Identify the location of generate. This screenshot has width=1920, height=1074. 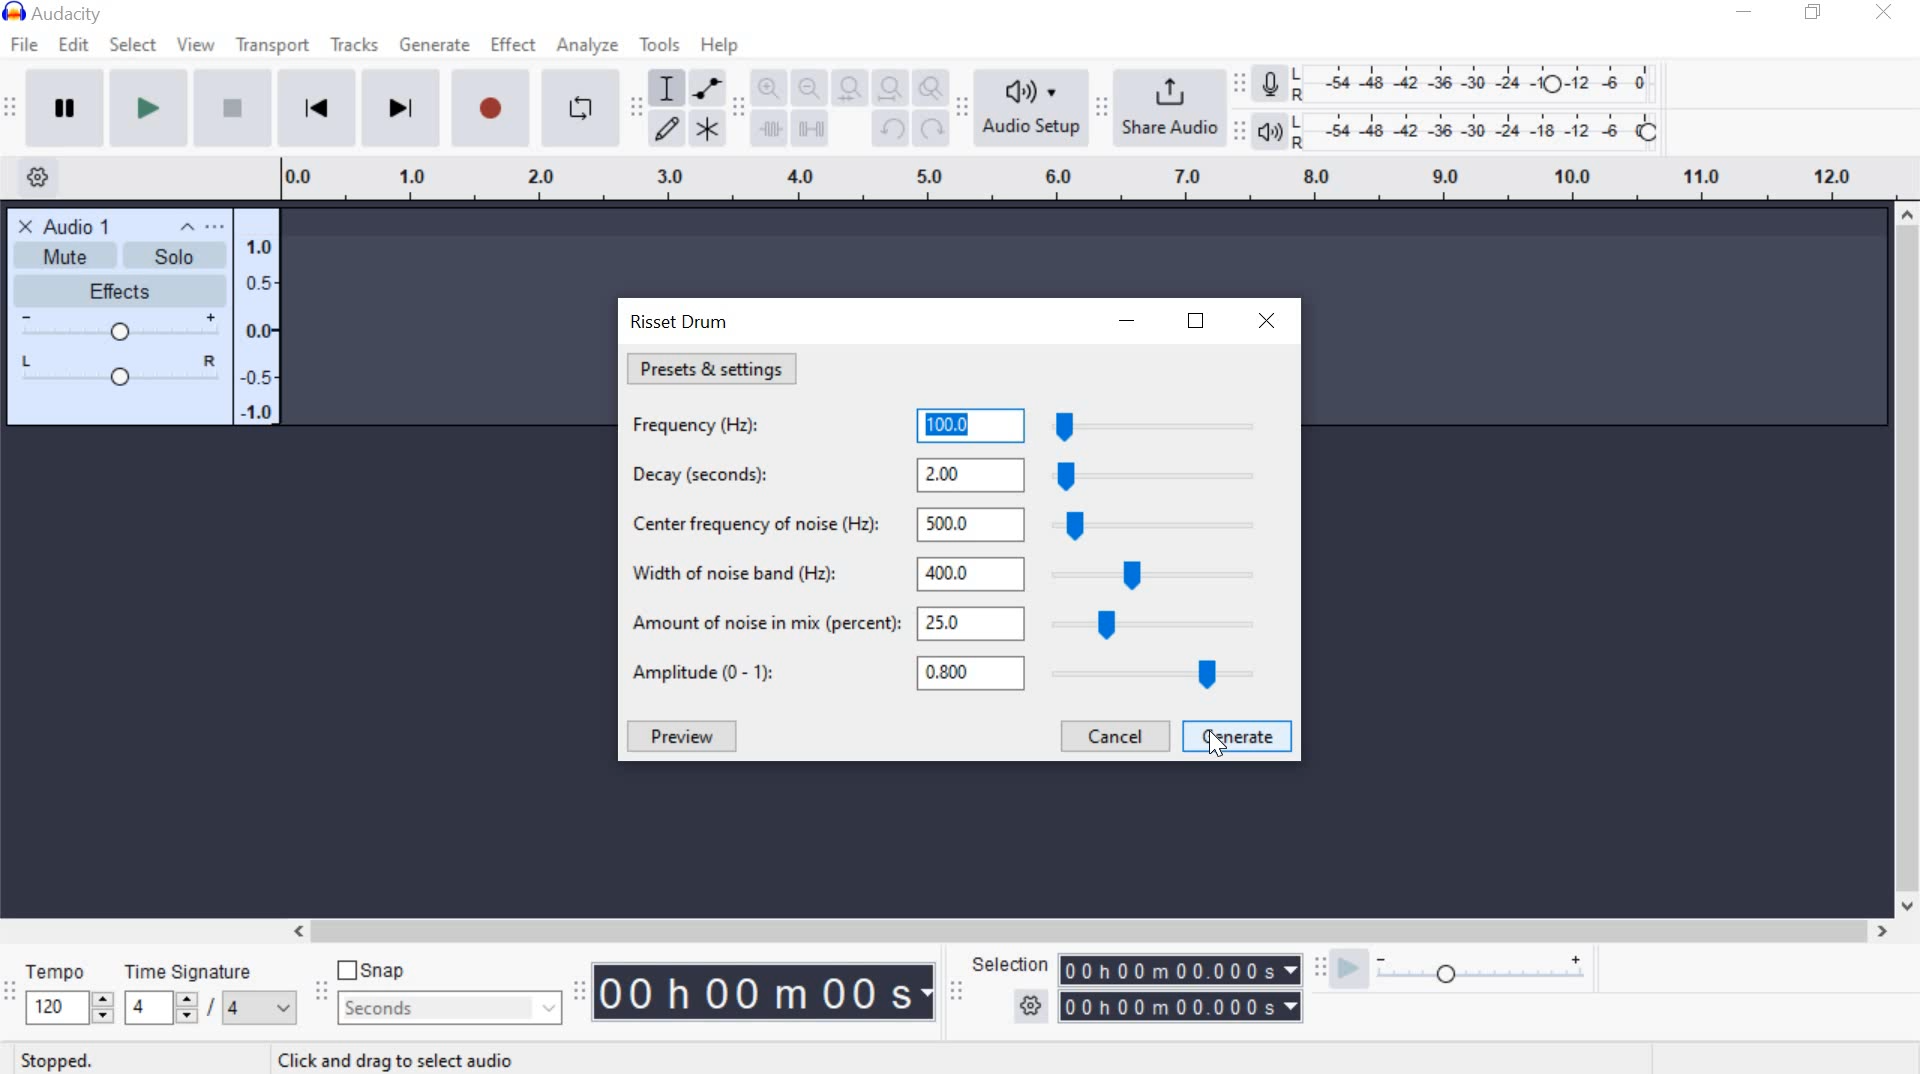
(432, 43).